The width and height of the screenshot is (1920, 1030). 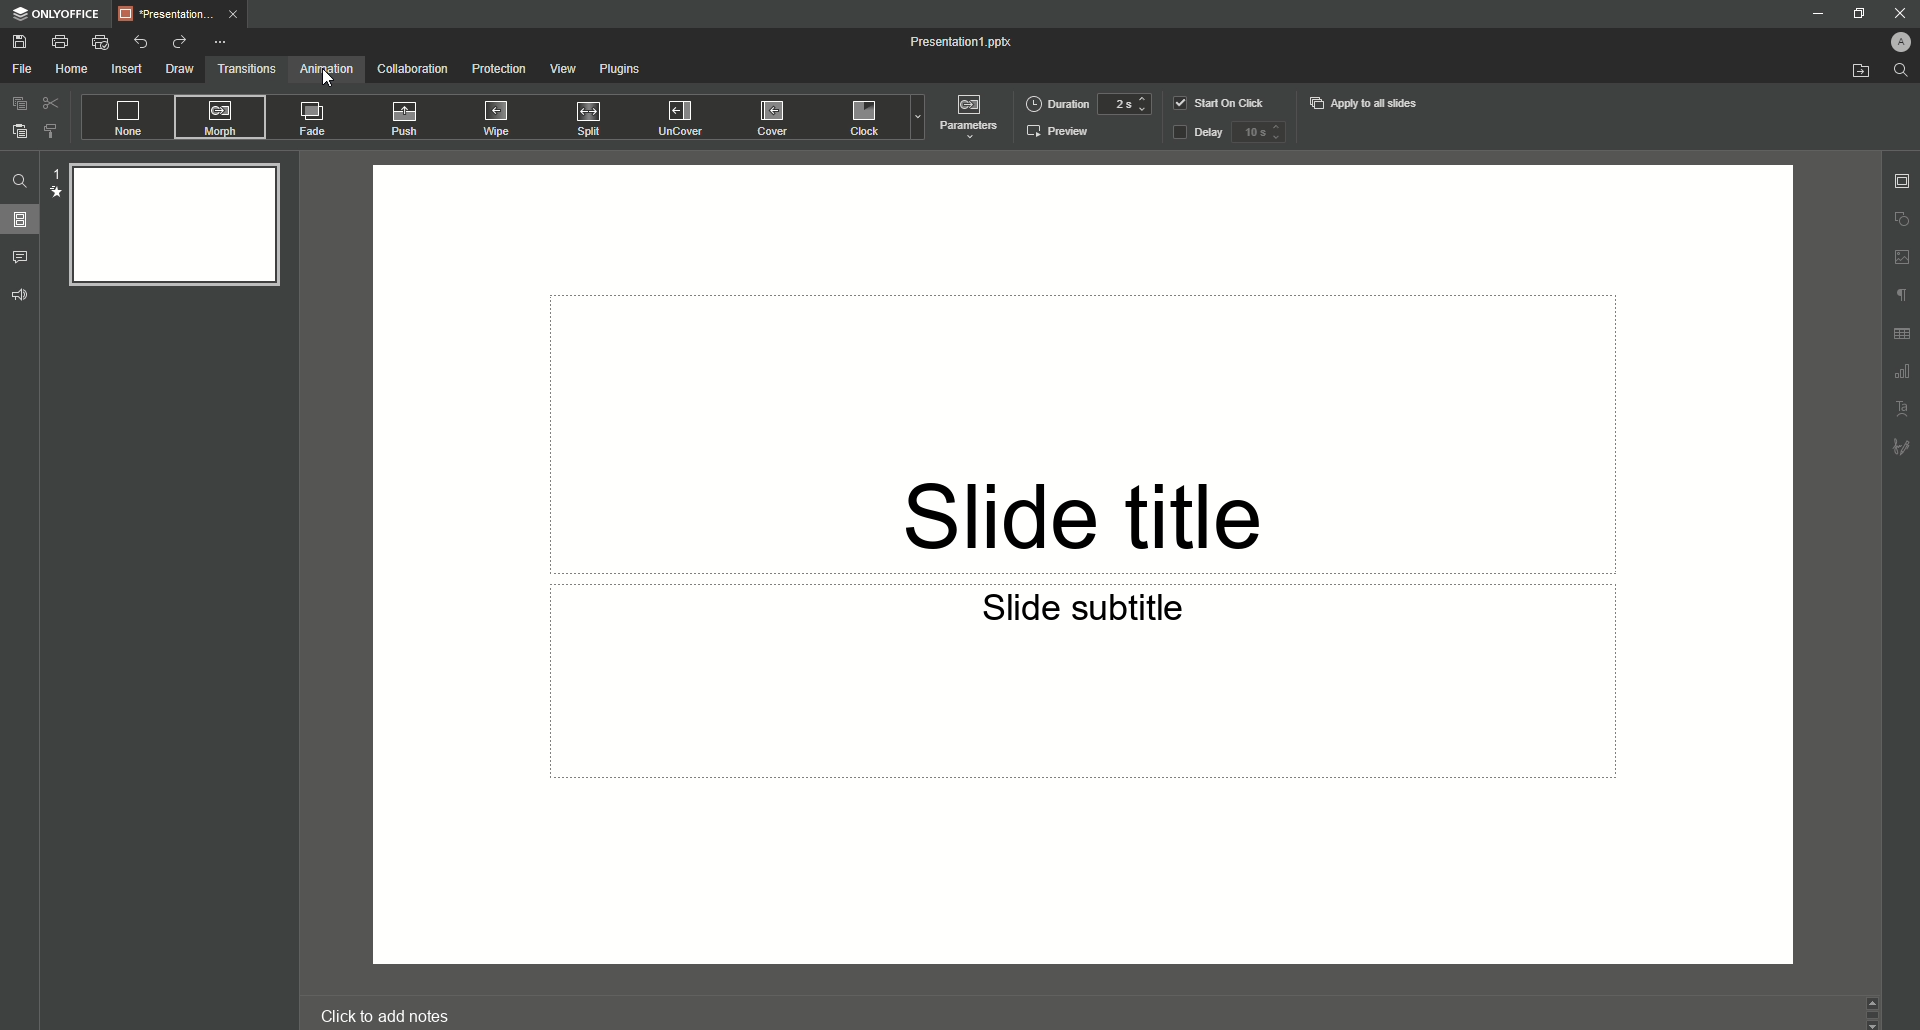 I want to click on Plugins, so click(x=619, y=68).